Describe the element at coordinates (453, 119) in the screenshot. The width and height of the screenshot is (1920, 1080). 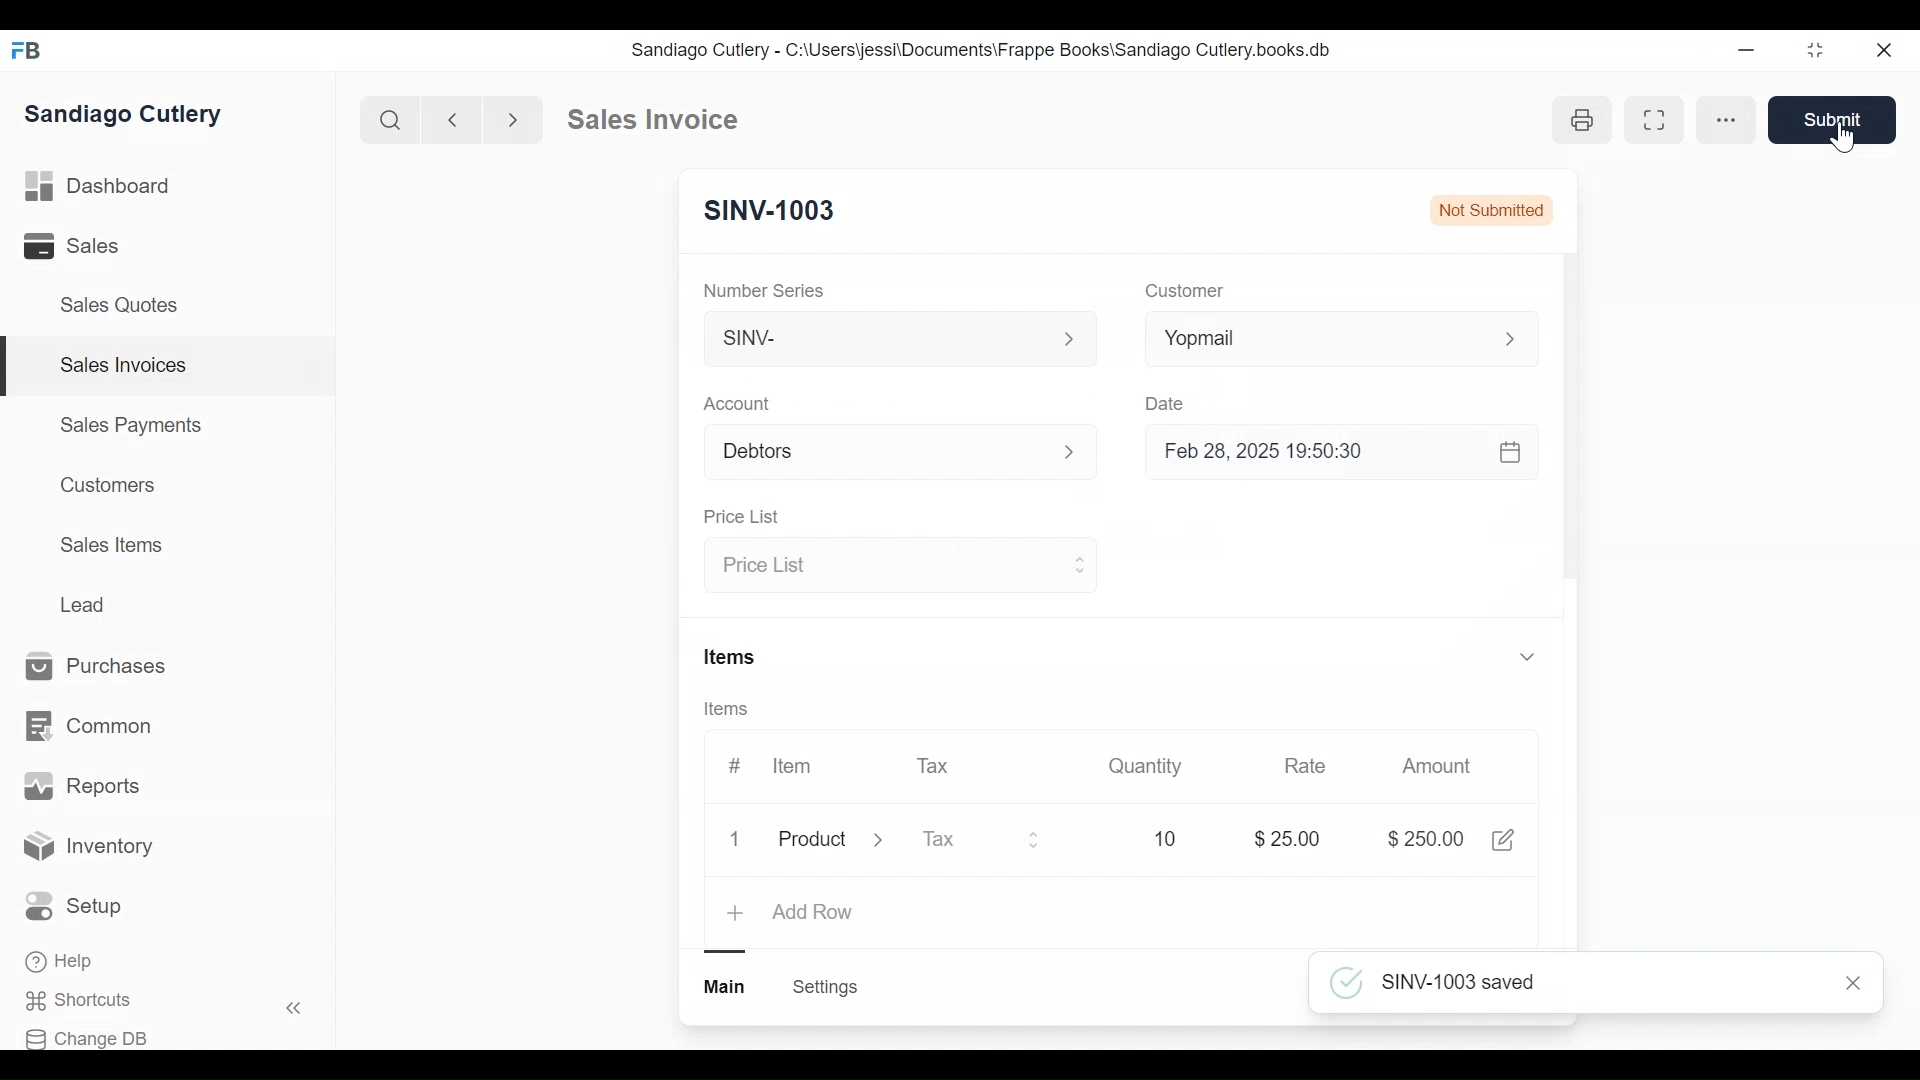
I see `backward` at that location.